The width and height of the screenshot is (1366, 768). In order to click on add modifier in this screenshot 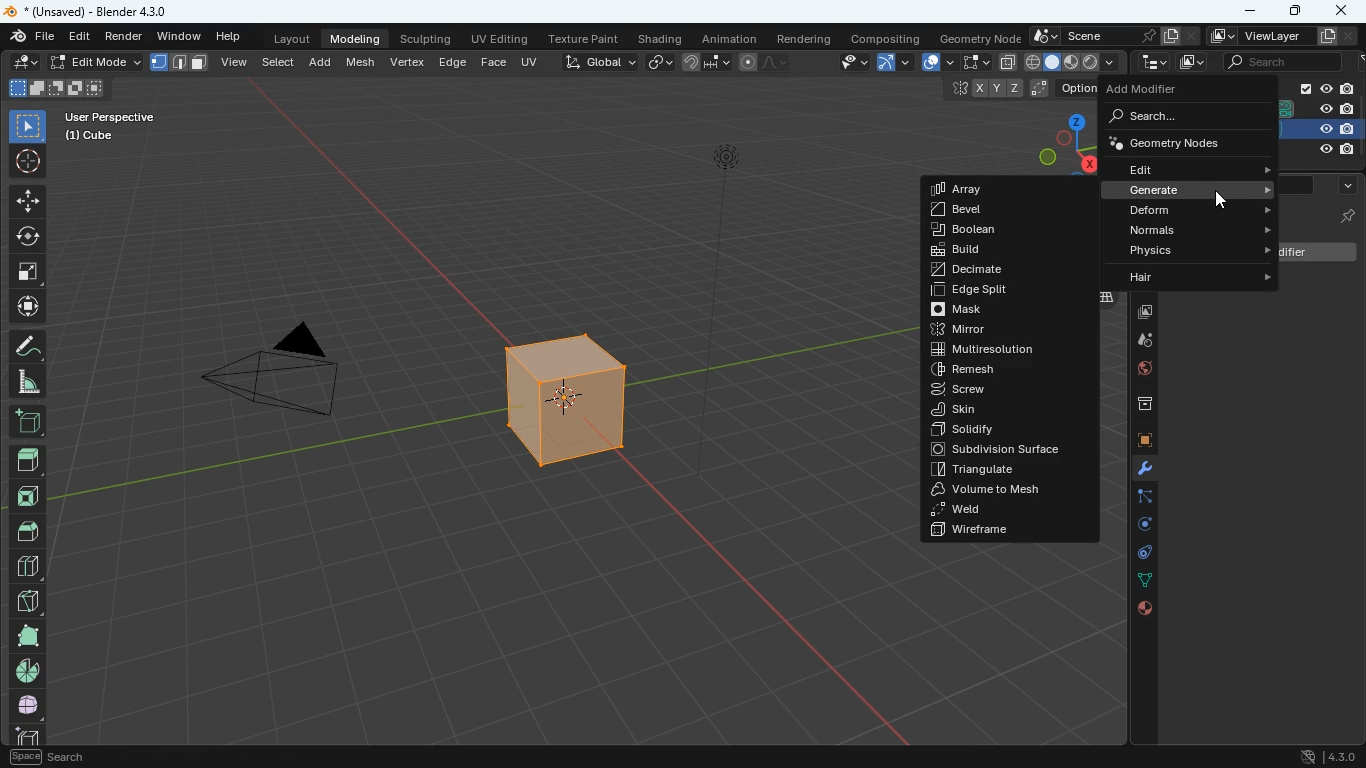, I will do `click(1167, 89)`.